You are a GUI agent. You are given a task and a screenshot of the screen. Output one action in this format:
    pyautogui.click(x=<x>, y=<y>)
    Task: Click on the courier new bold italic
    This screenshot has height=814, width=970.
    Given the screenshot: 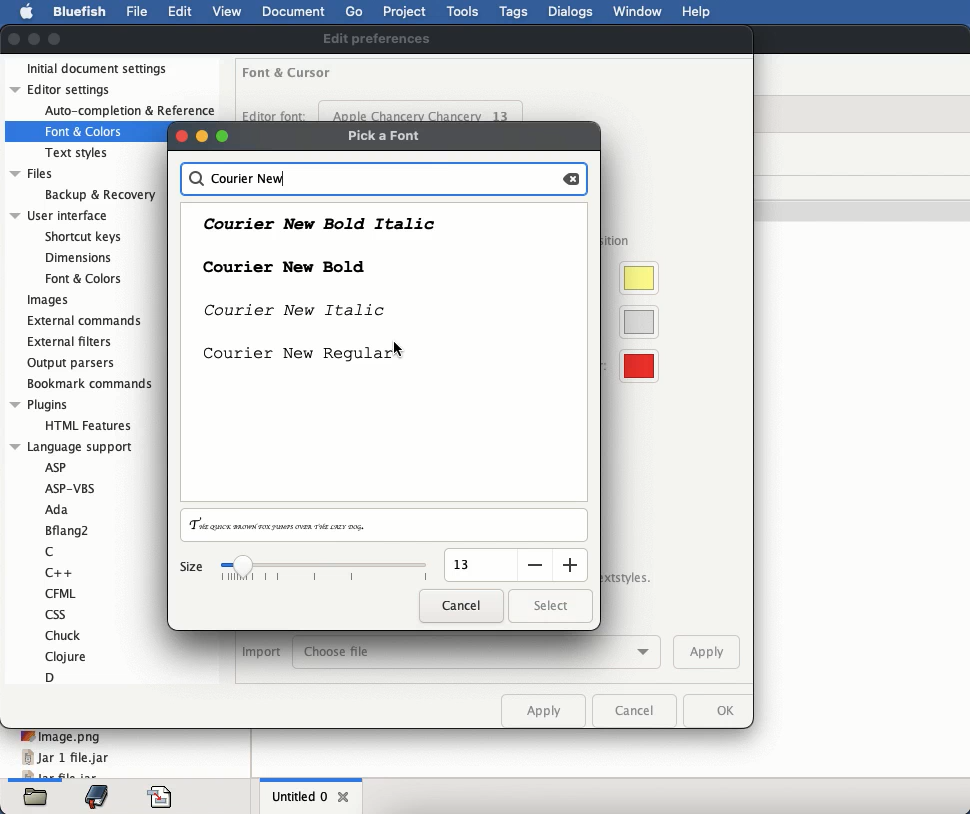 What is the action you would take?
    pyautogui.click(x=321, y=223)
    